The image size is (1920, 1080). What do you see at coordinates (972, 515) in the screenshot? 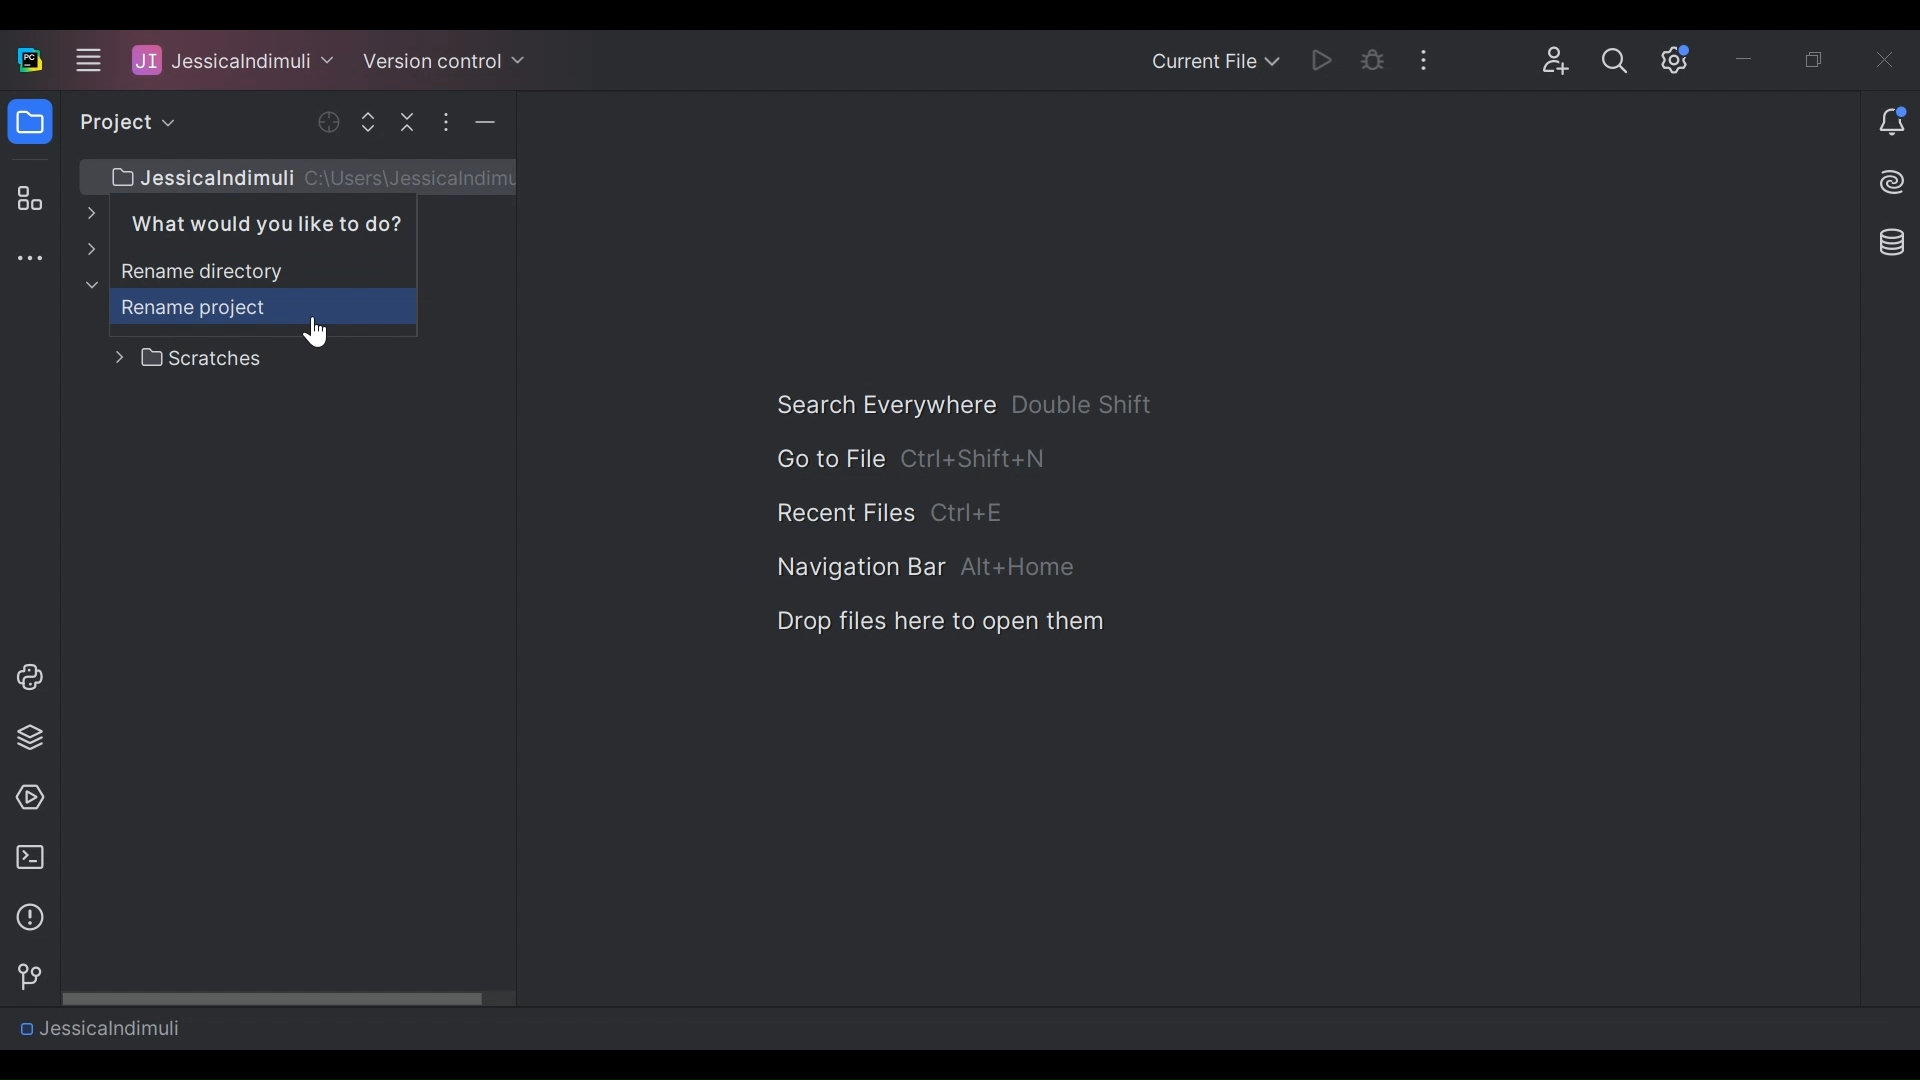
I see `shortcut` at bounding box center [972, 515].